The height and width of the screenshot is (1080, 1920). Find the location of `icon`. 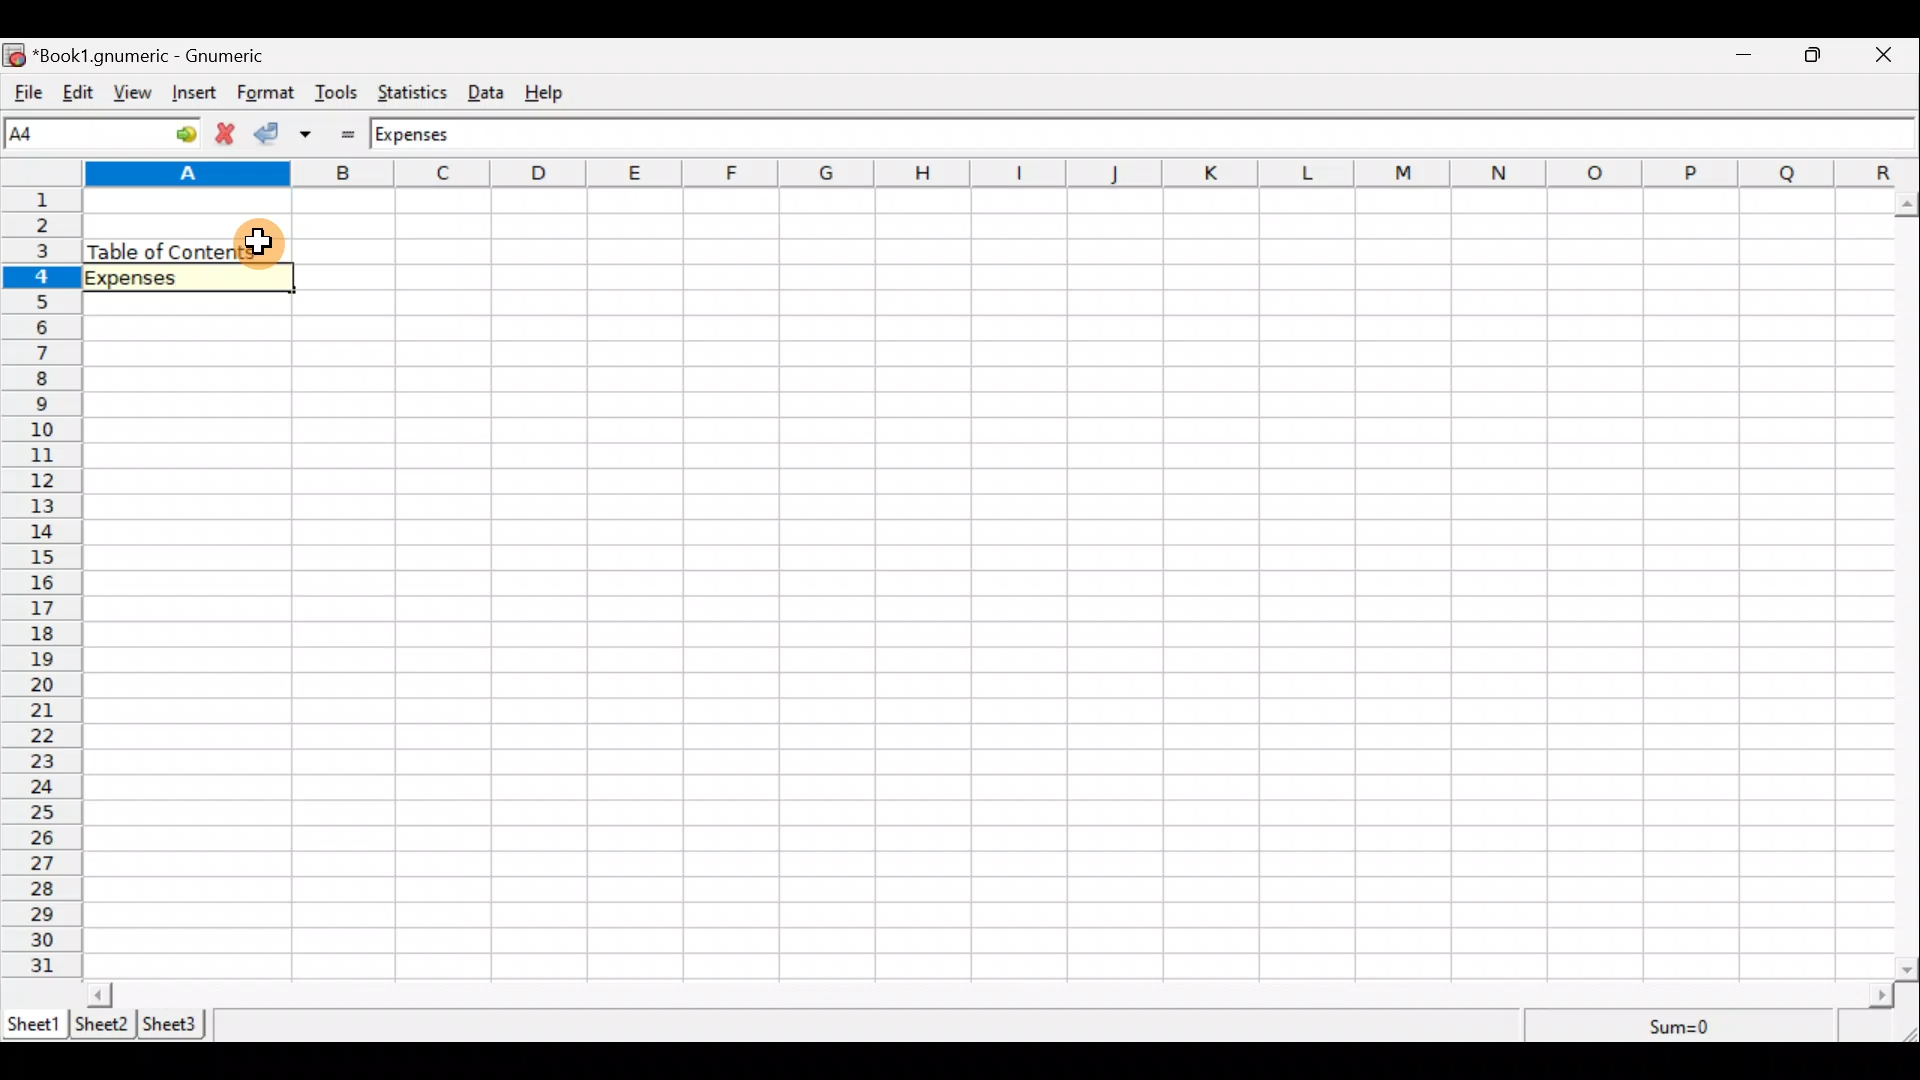

icon is located at coordinates (16, 56).